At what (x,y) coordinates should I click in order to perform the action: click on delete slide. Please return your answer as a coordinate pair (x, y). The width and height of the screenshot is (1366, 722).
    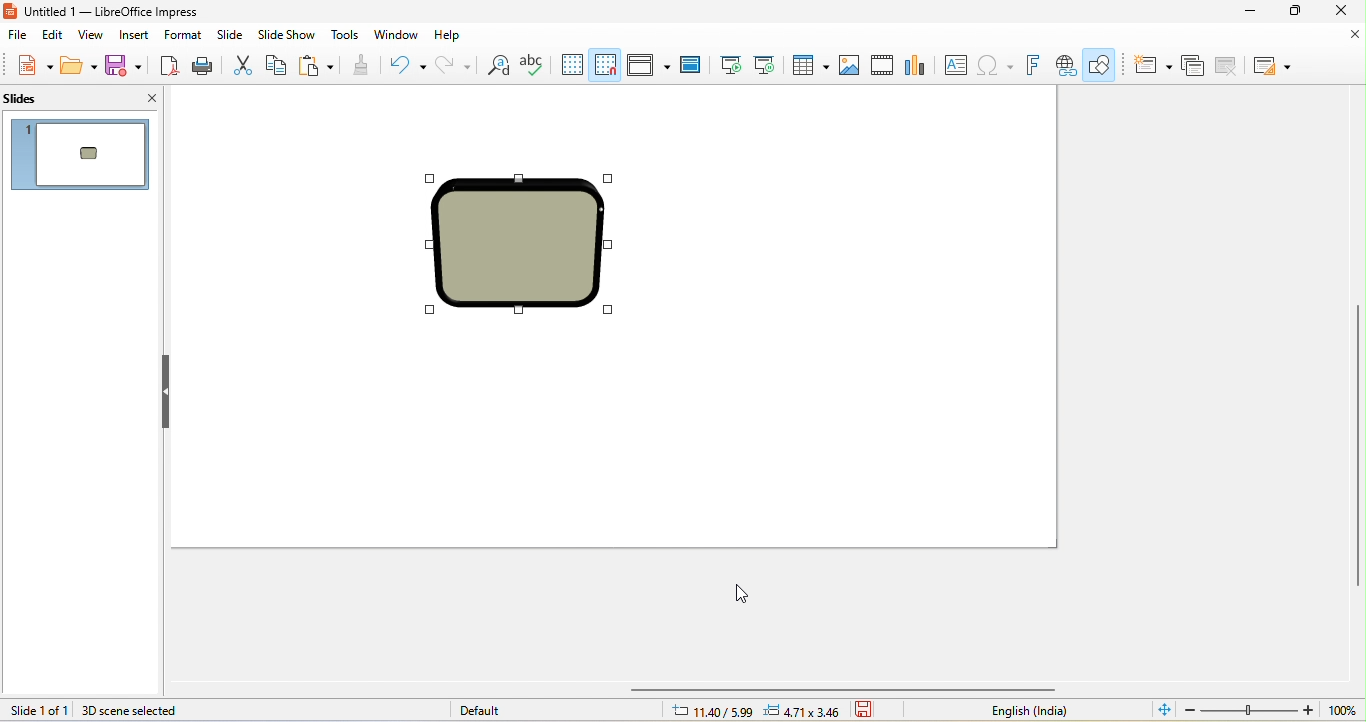
    Looking at the image, I should click on (1226, 65).